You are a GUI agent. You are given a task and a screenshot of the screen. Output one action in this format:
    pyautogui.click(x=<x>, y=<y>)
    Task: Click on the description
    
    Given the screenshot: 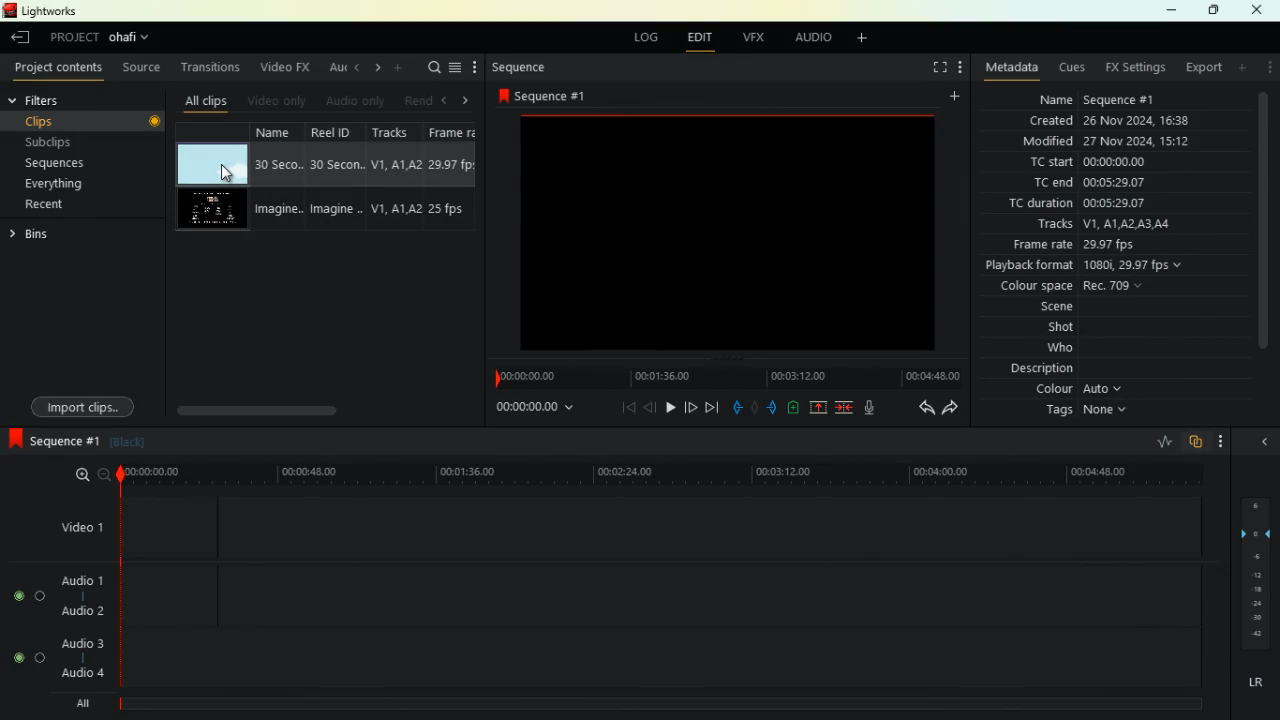 What is the action you would take?
    pyautogui.click(x=1032, y=368)
    